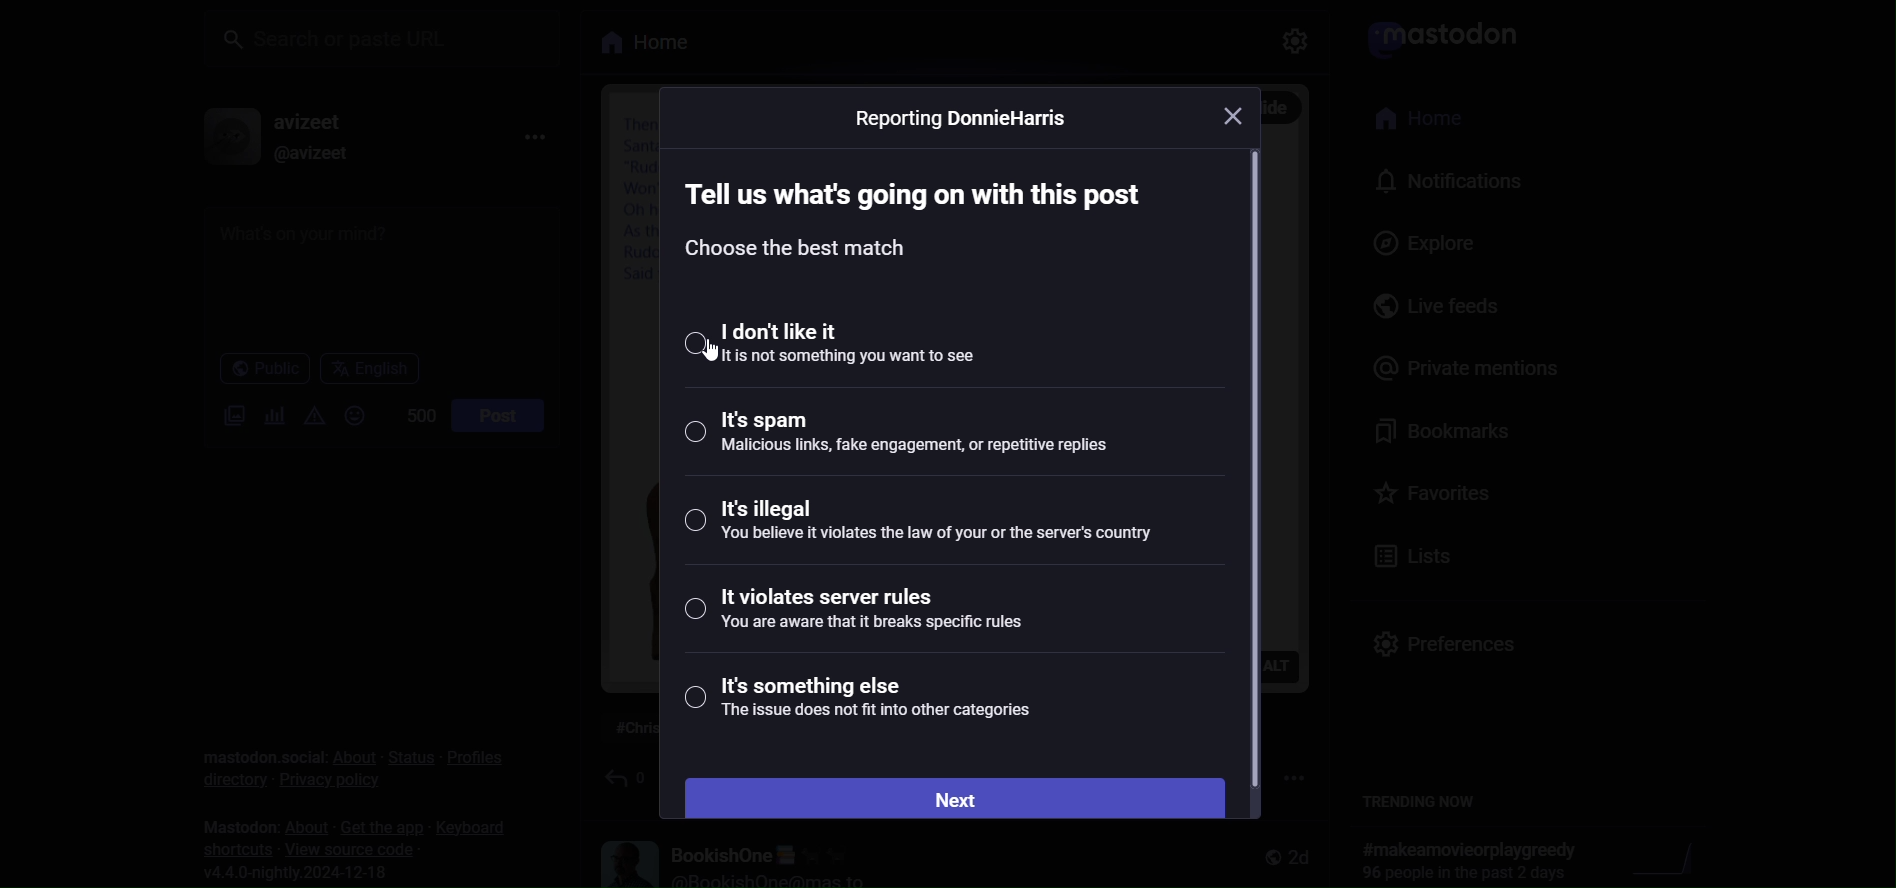 The image size is (1896, 888). Describe the element at coordinates (257, 743) in the screenshot. I see `mastodon social` at that location.